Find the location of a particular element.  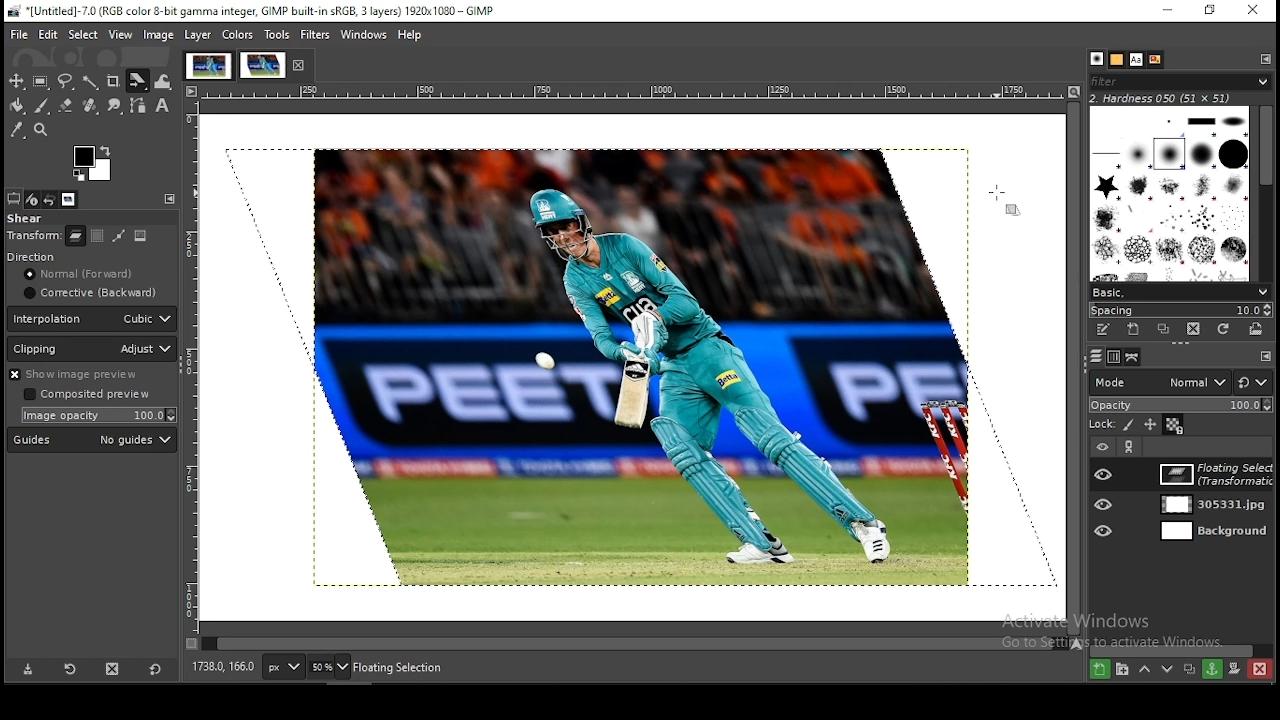

project tab 2 is located at coordinates (263, 65).